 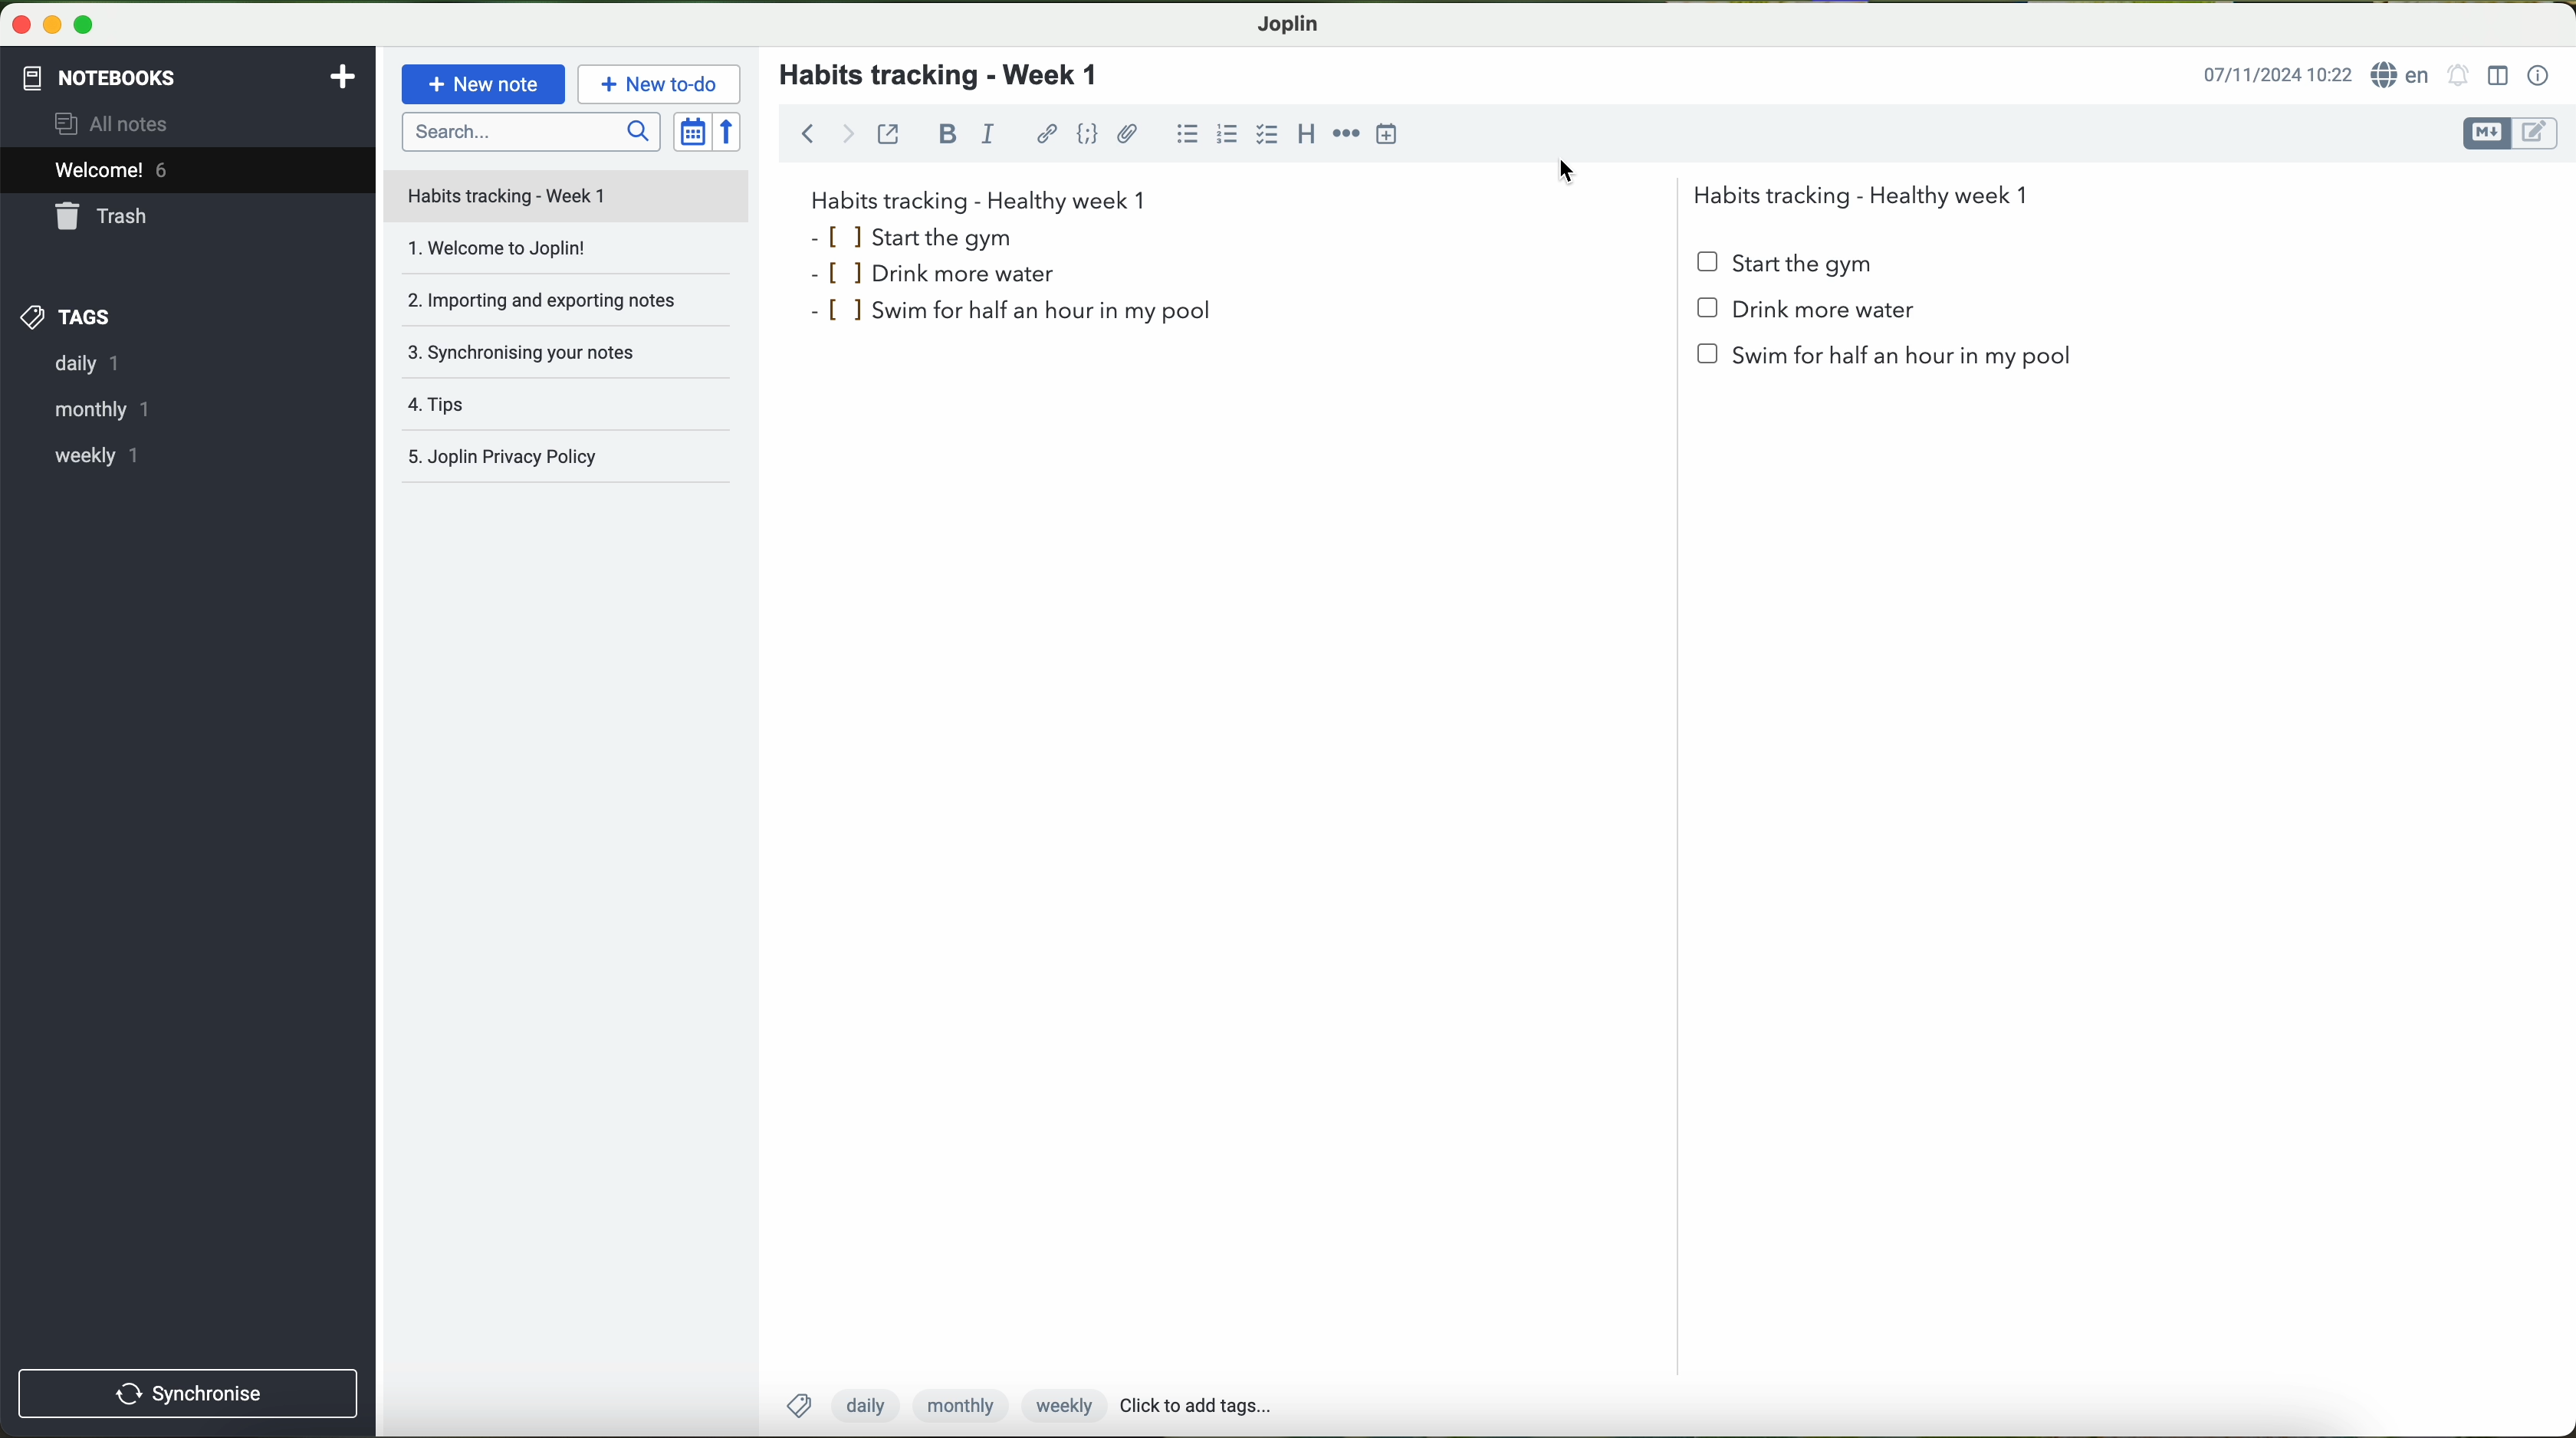 I want to click on welcome to Joplin, so click(x=564, y=253).